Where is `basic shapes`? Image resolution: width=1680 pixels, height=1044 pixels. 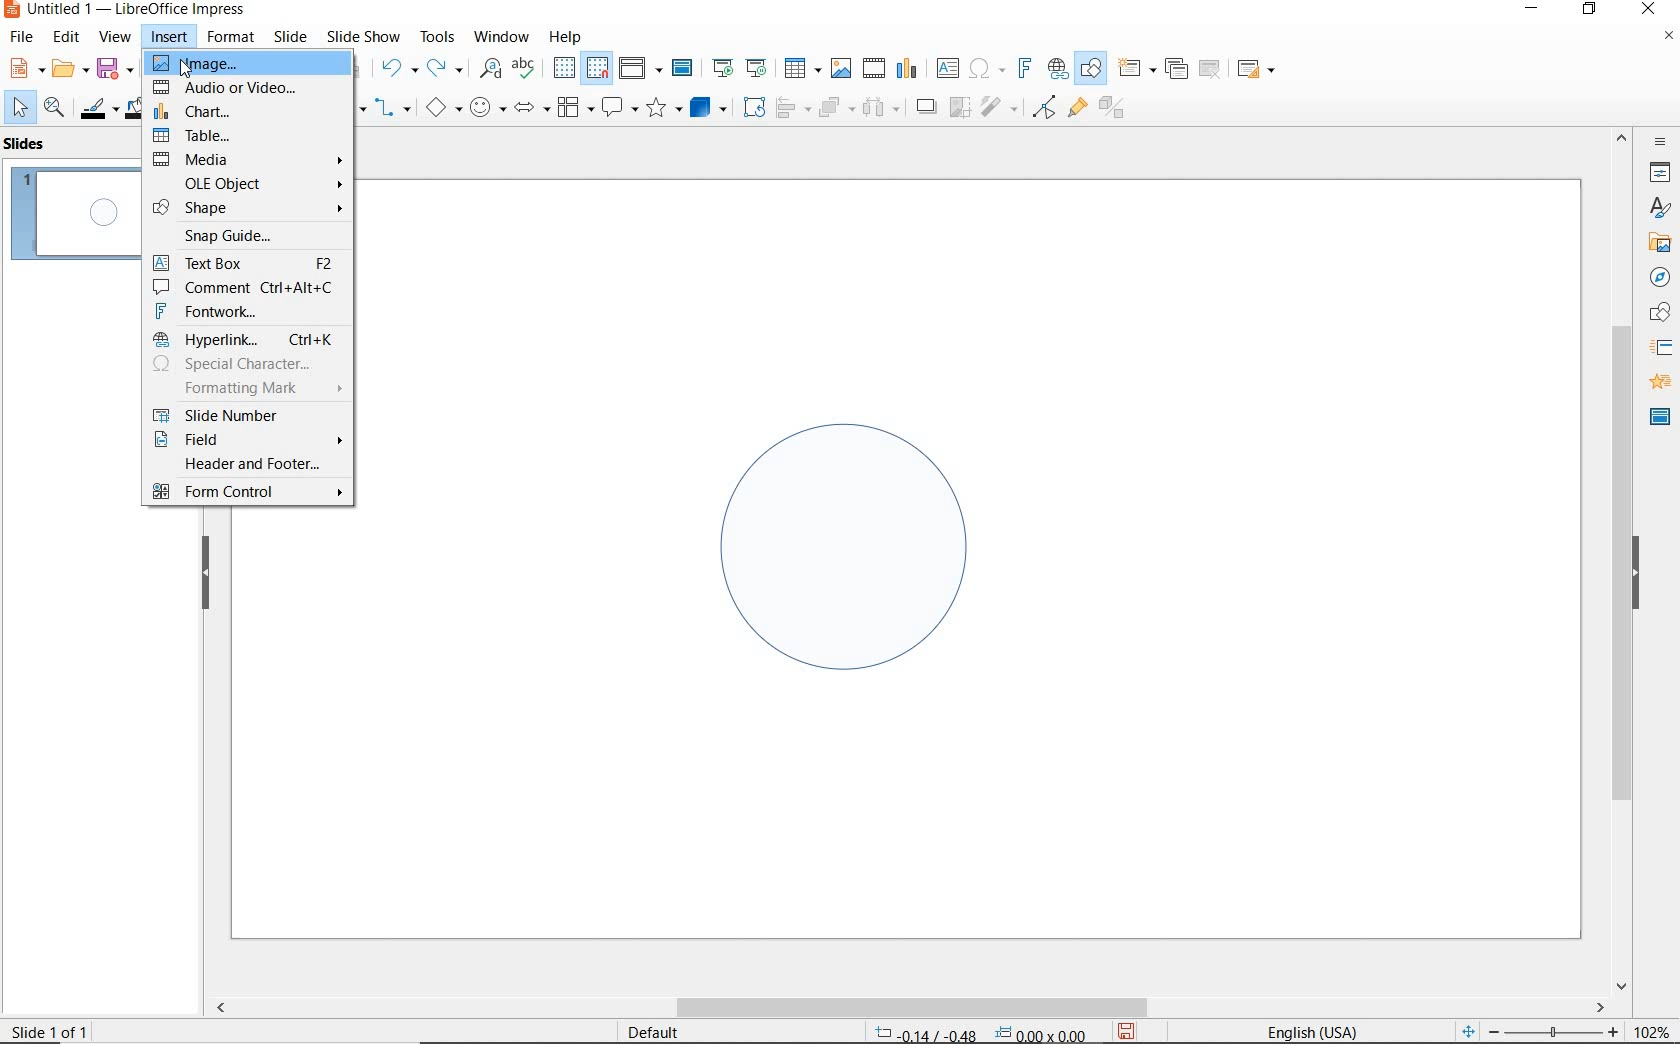 basic shapes is located at coordinates (443, 110).